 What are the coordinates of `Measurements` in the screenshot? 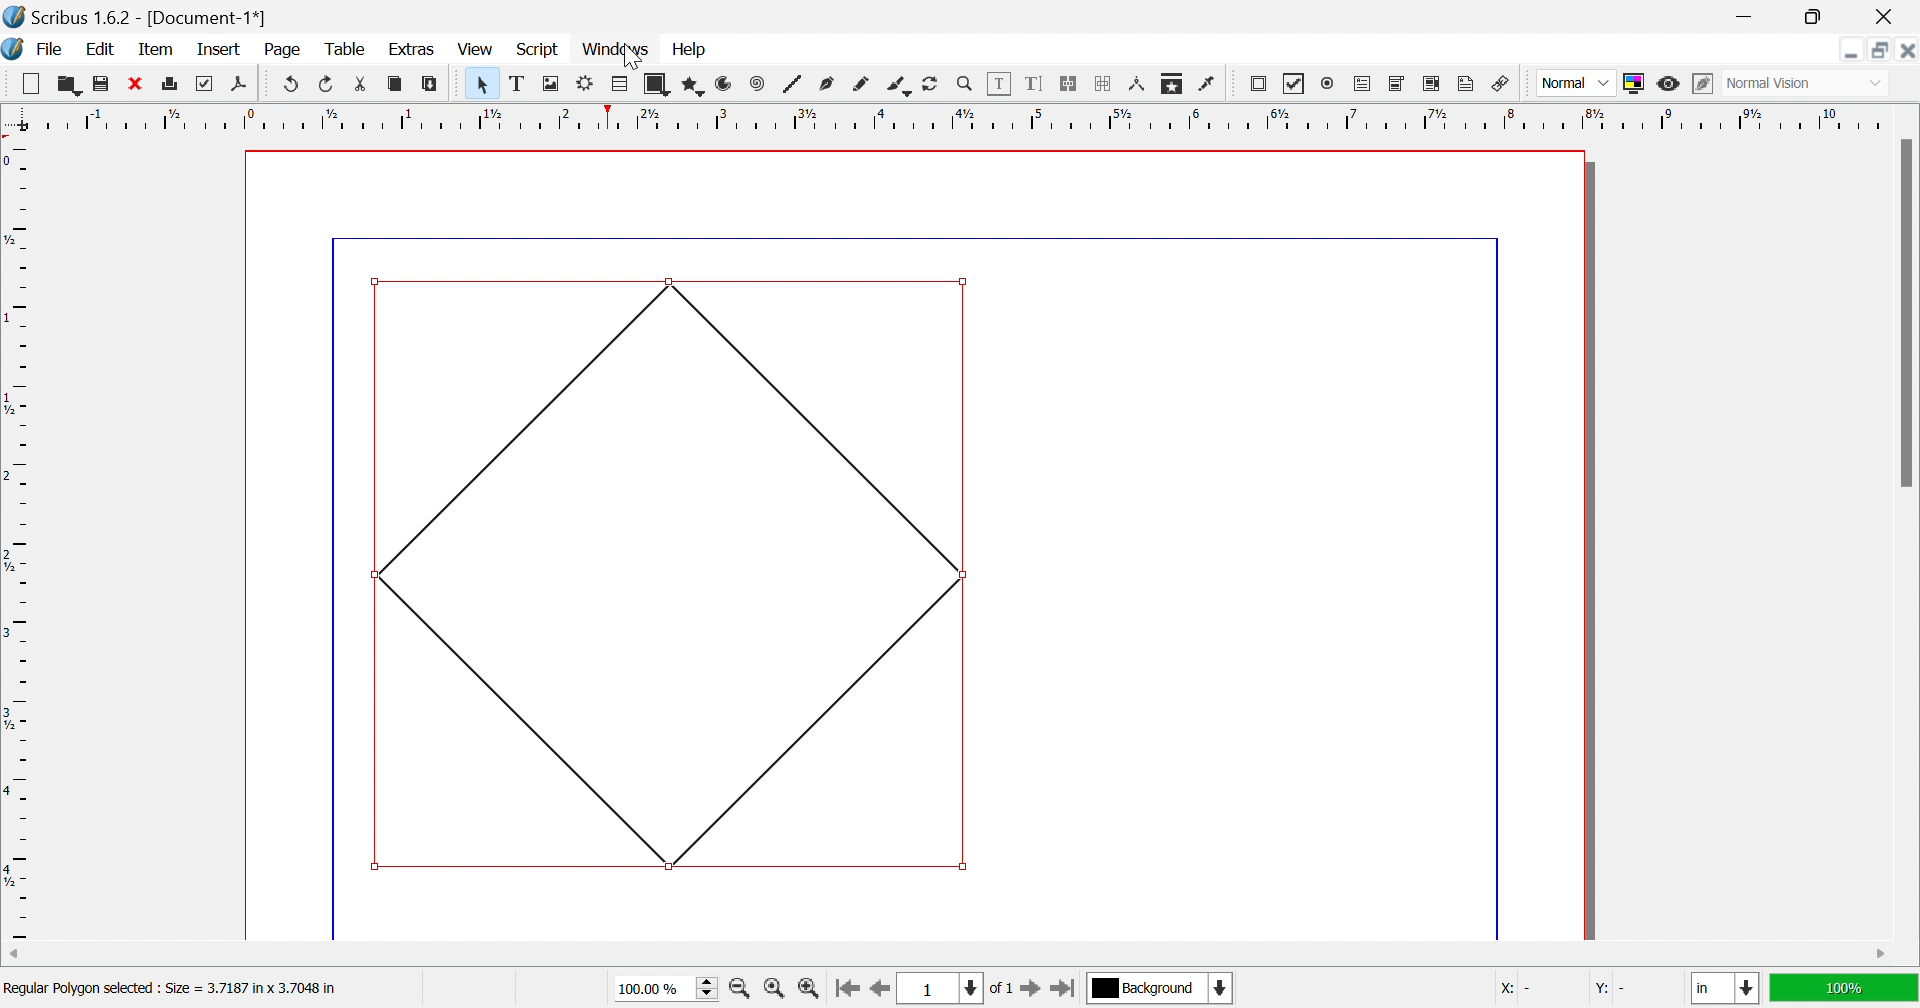 It's located at (1139, 85).